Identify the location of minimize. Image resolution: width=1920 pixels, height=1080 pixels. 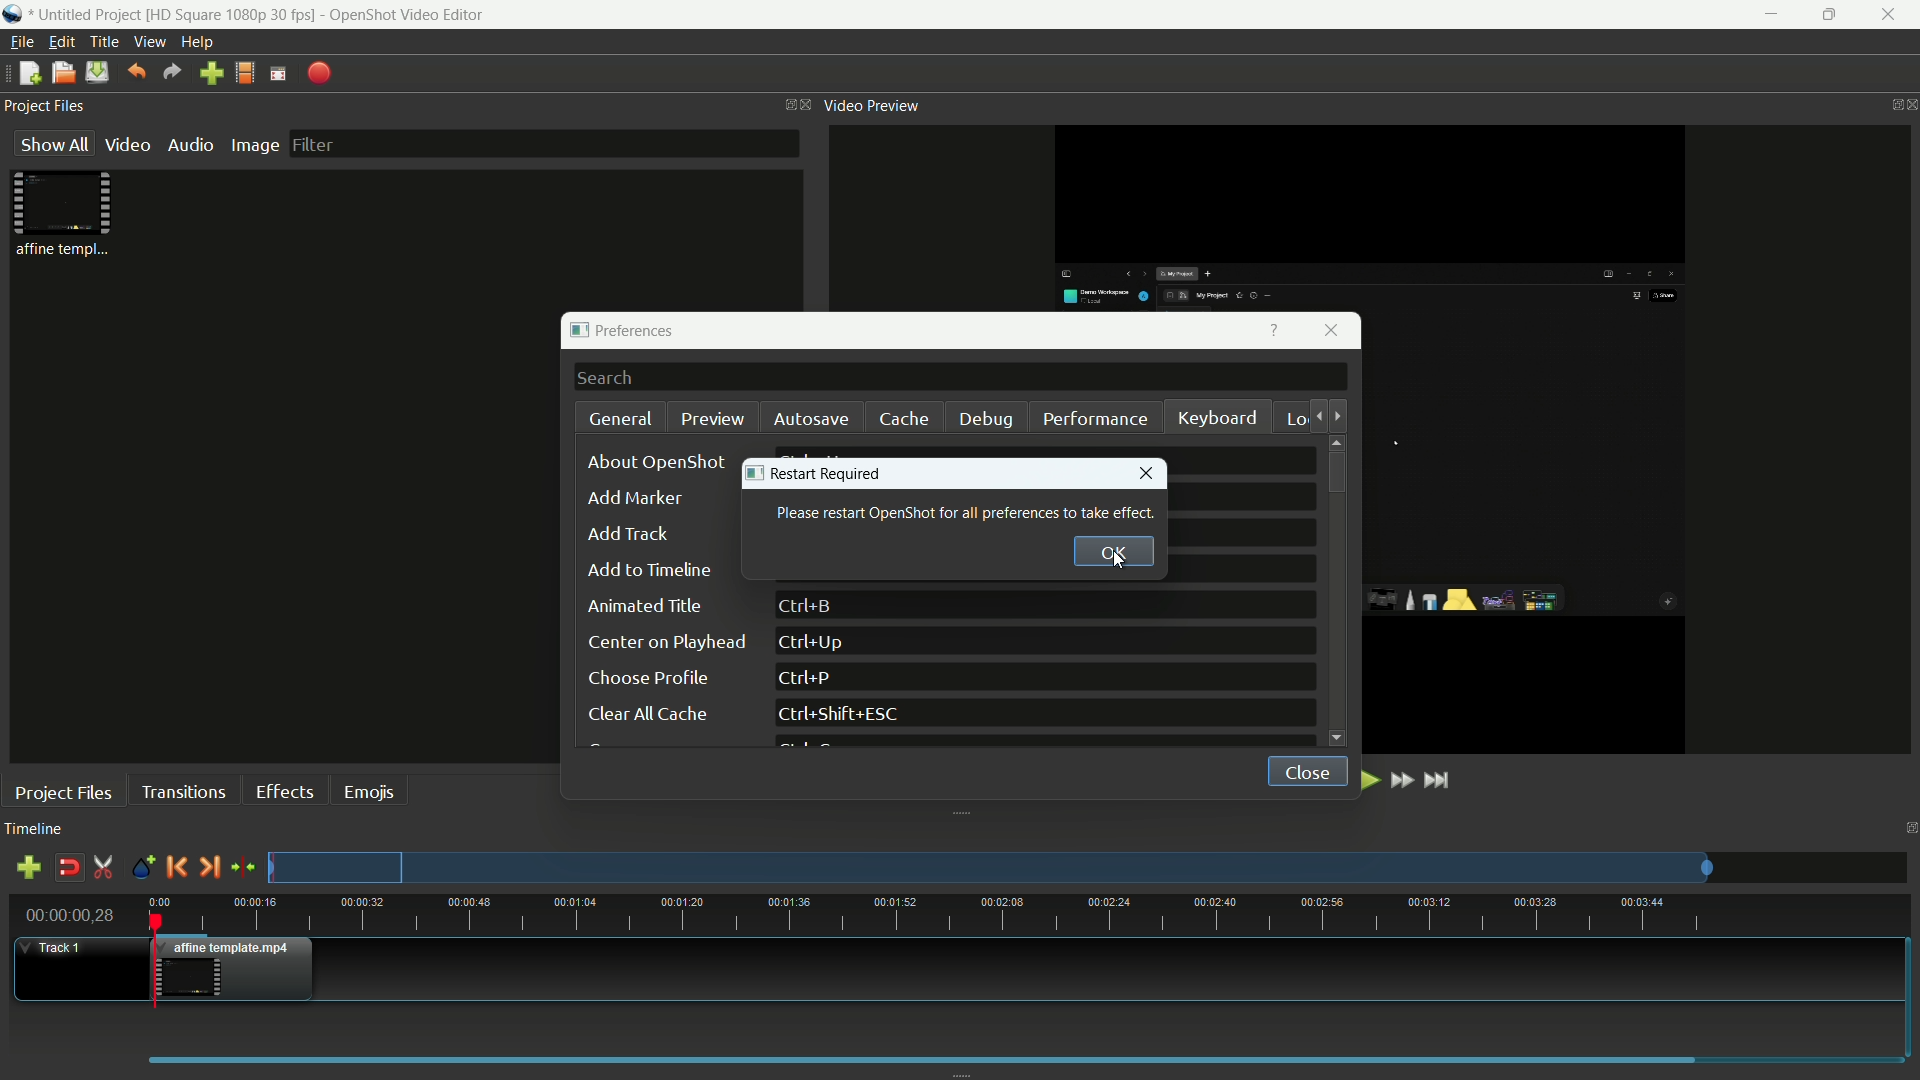
(1766, 15).